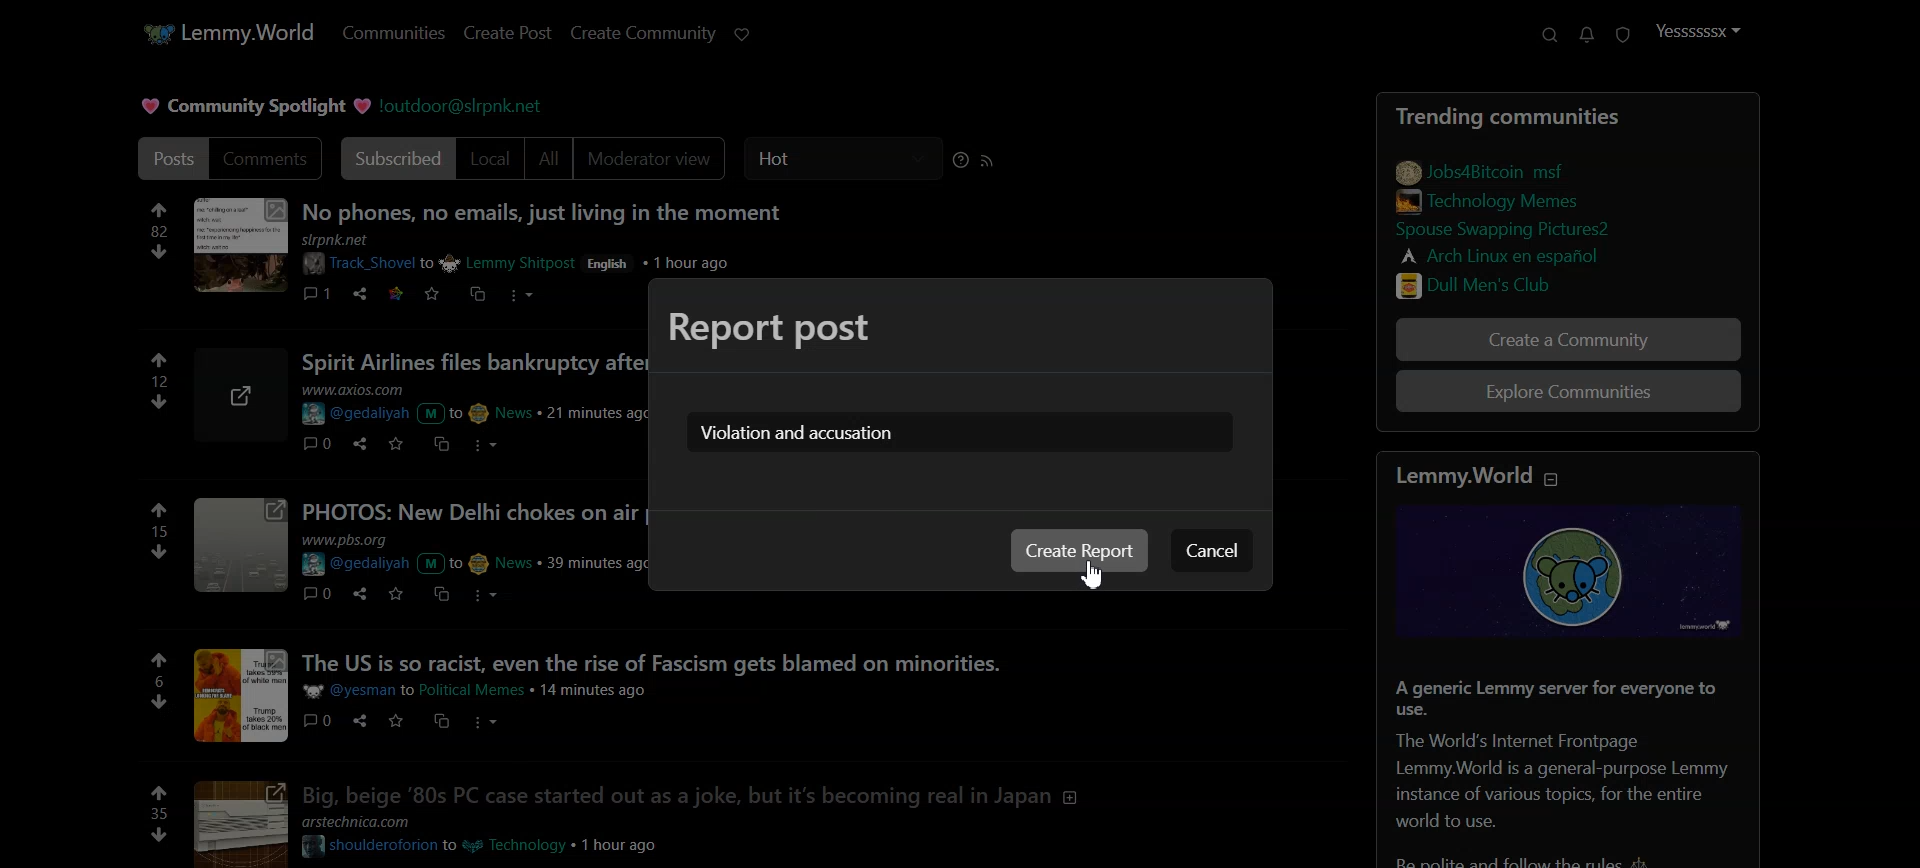 This screenshot has height=868, width=1920. Describe the element at coordinates (473, 362) in the screenshot. I see `post ` at that location.